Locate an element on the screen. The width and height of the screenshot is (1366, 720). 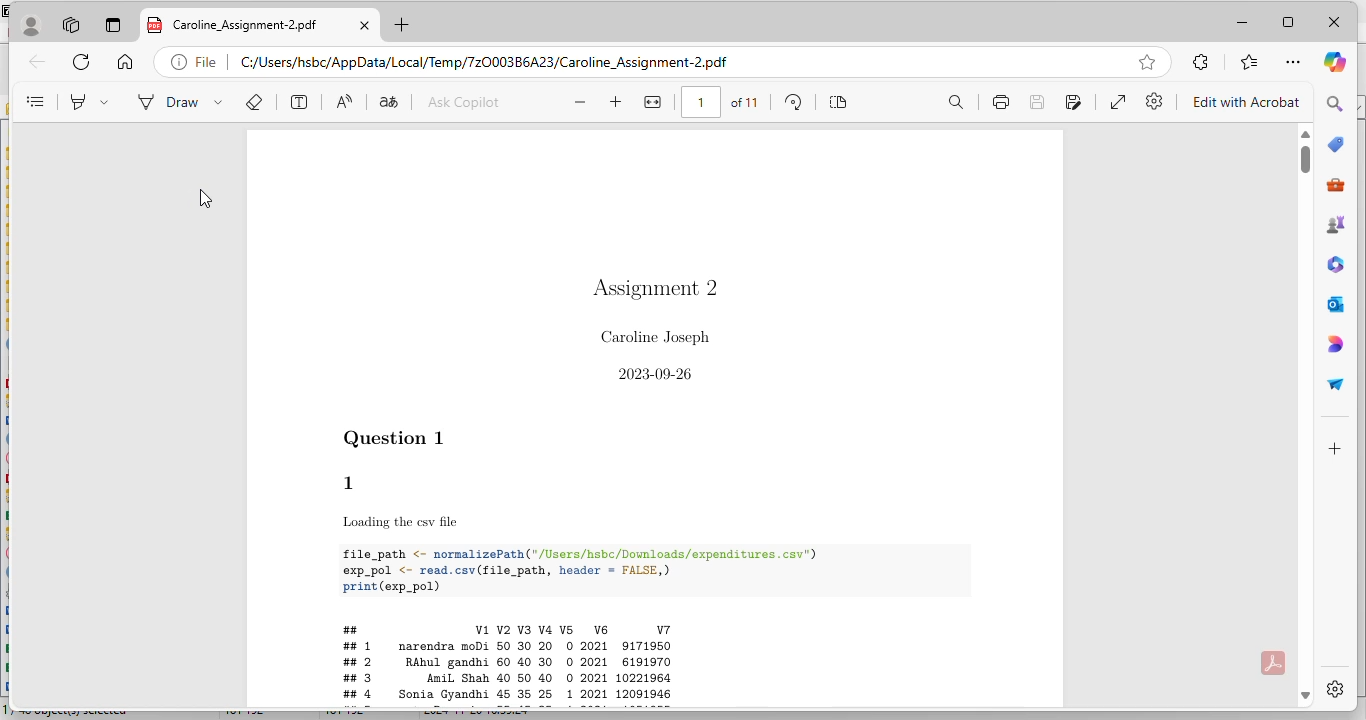
search is located at coordinates (955, 102).